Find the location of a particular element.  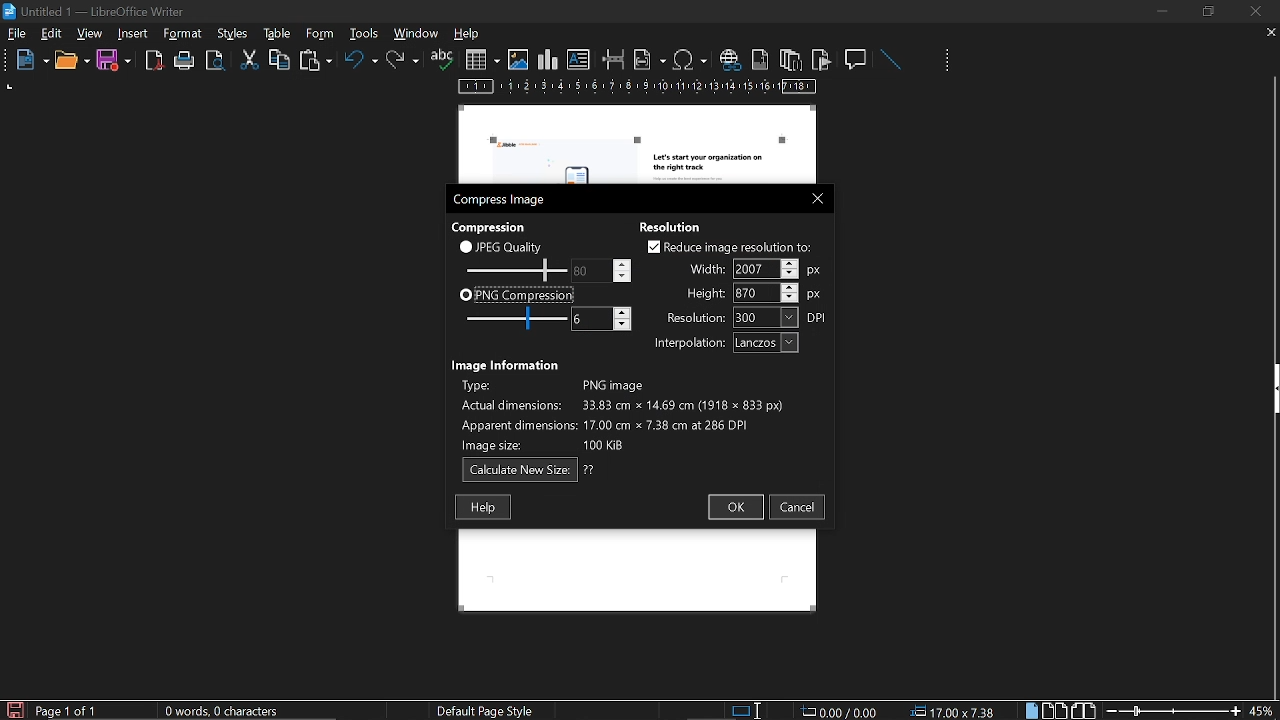

close tab is located at coordinates (1271, 34).